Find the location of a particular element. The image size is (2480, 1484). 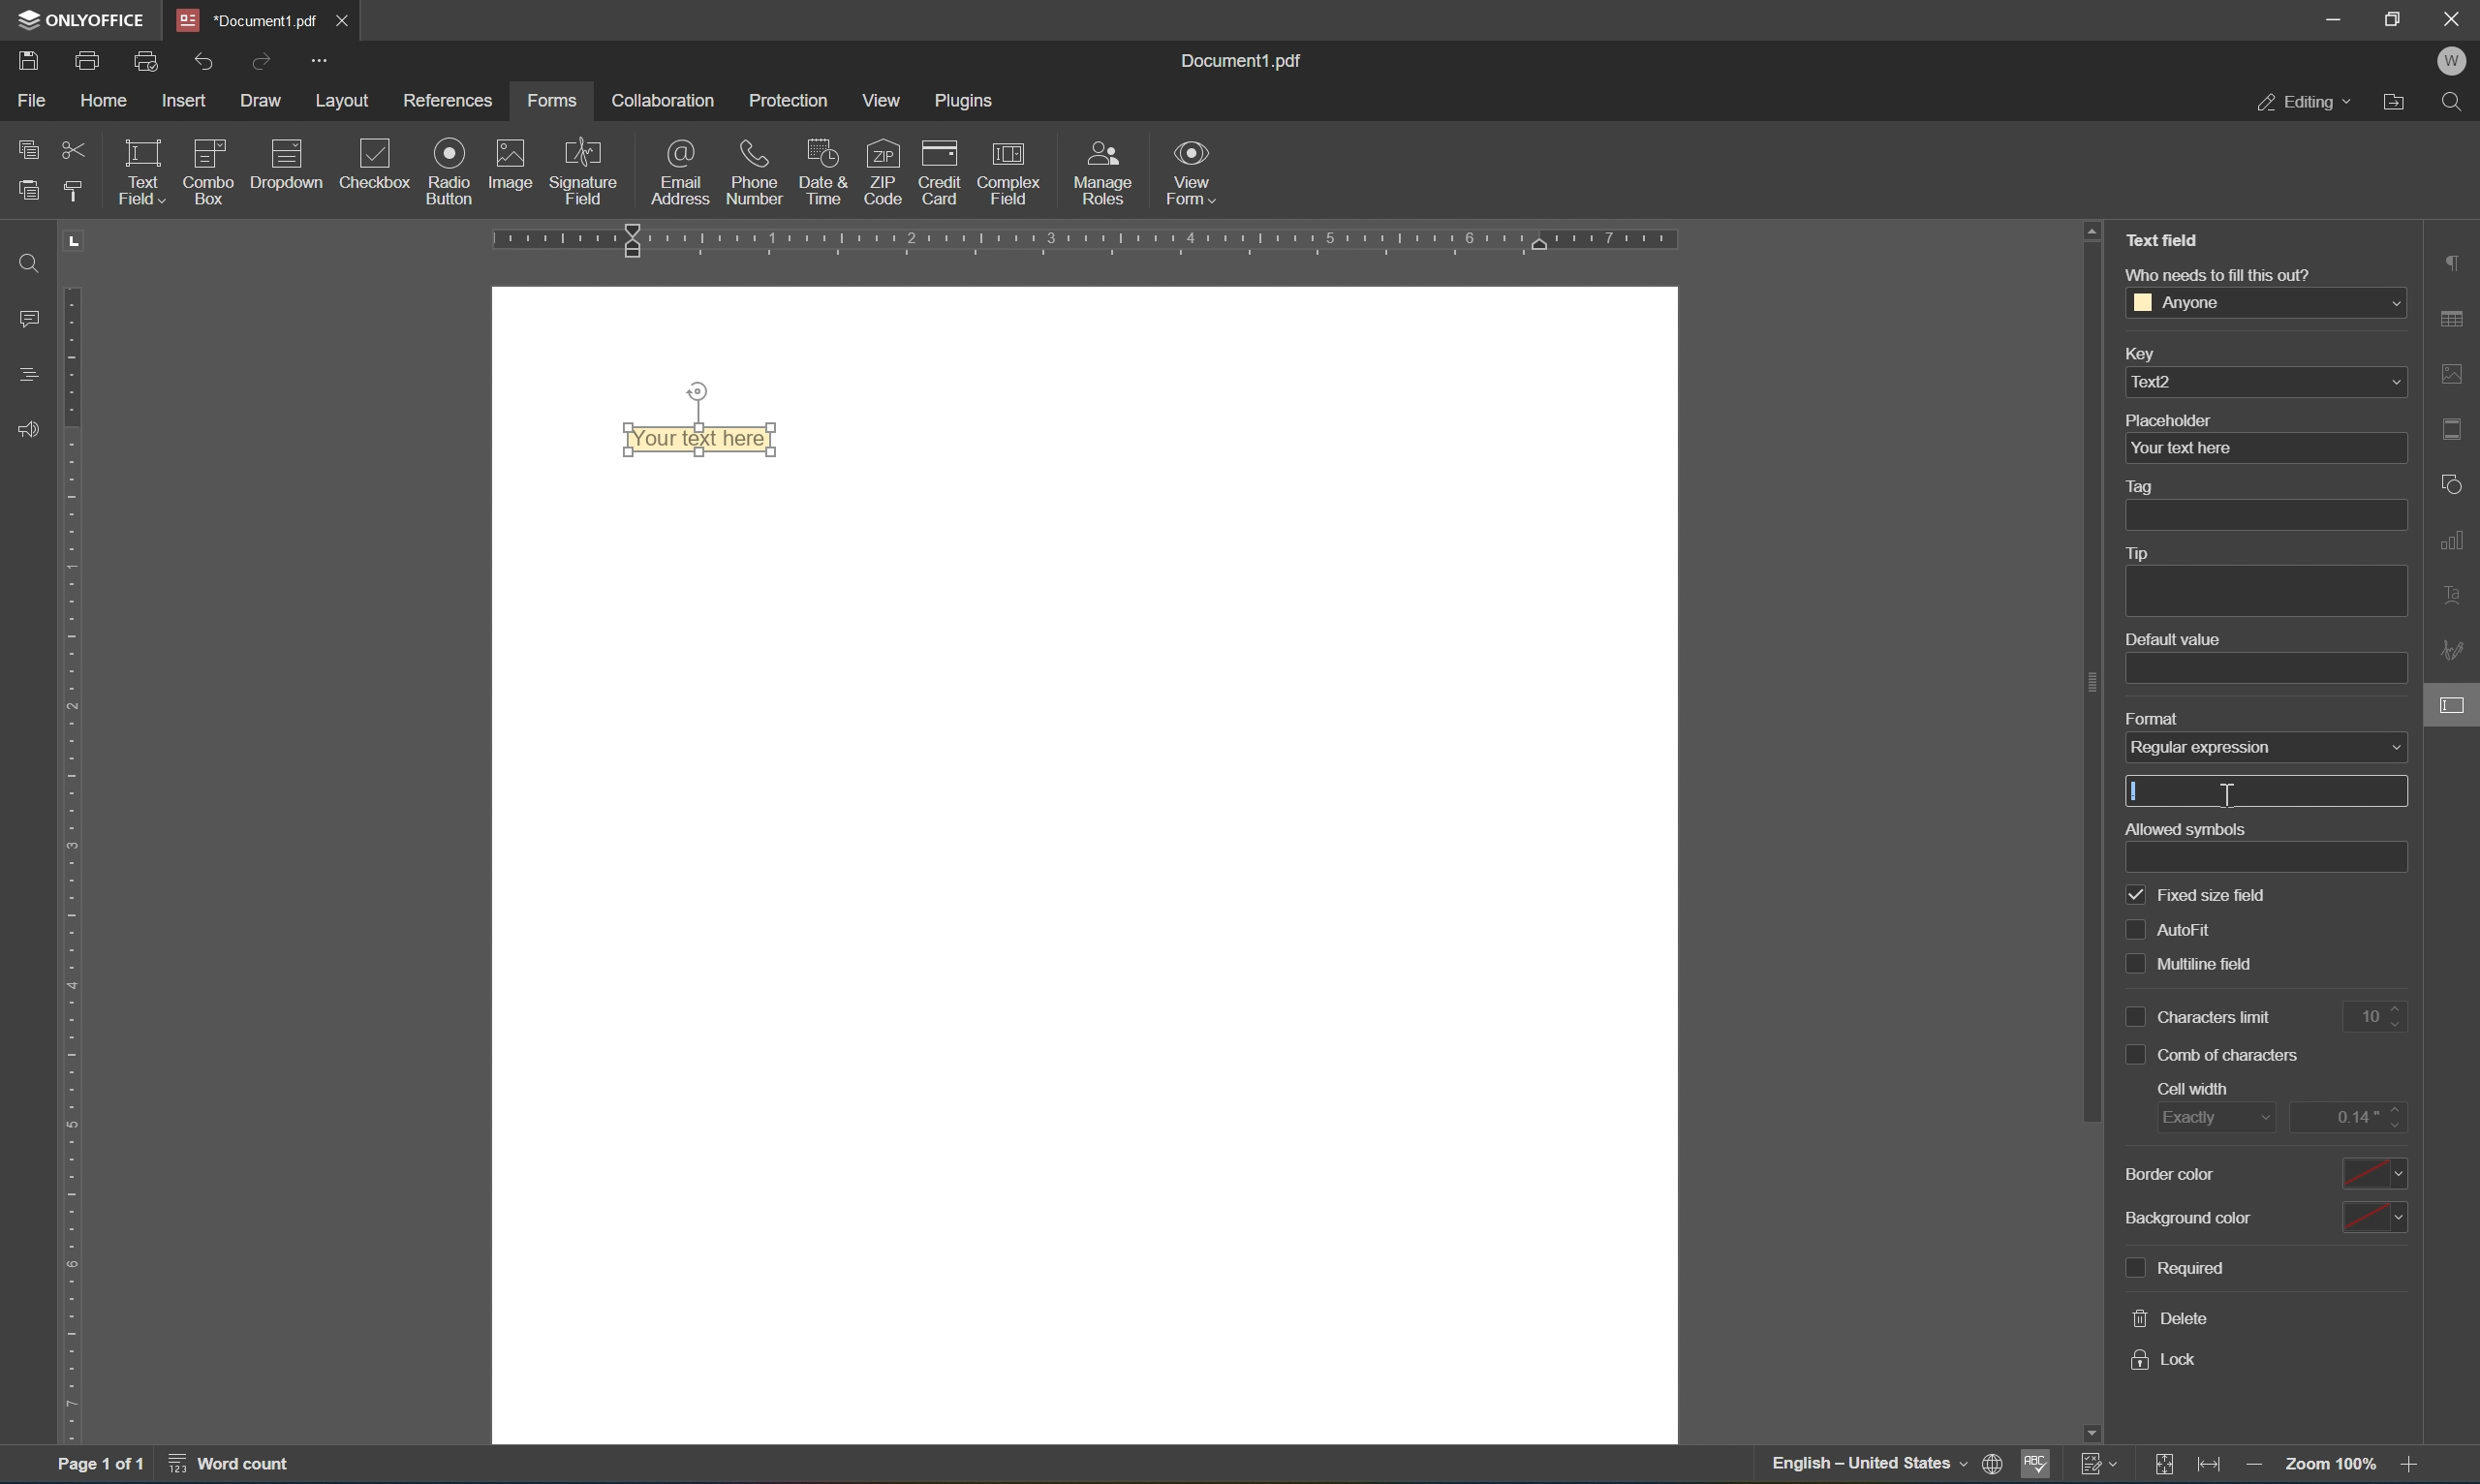

text art settings is located at coordinates (2452, 600).